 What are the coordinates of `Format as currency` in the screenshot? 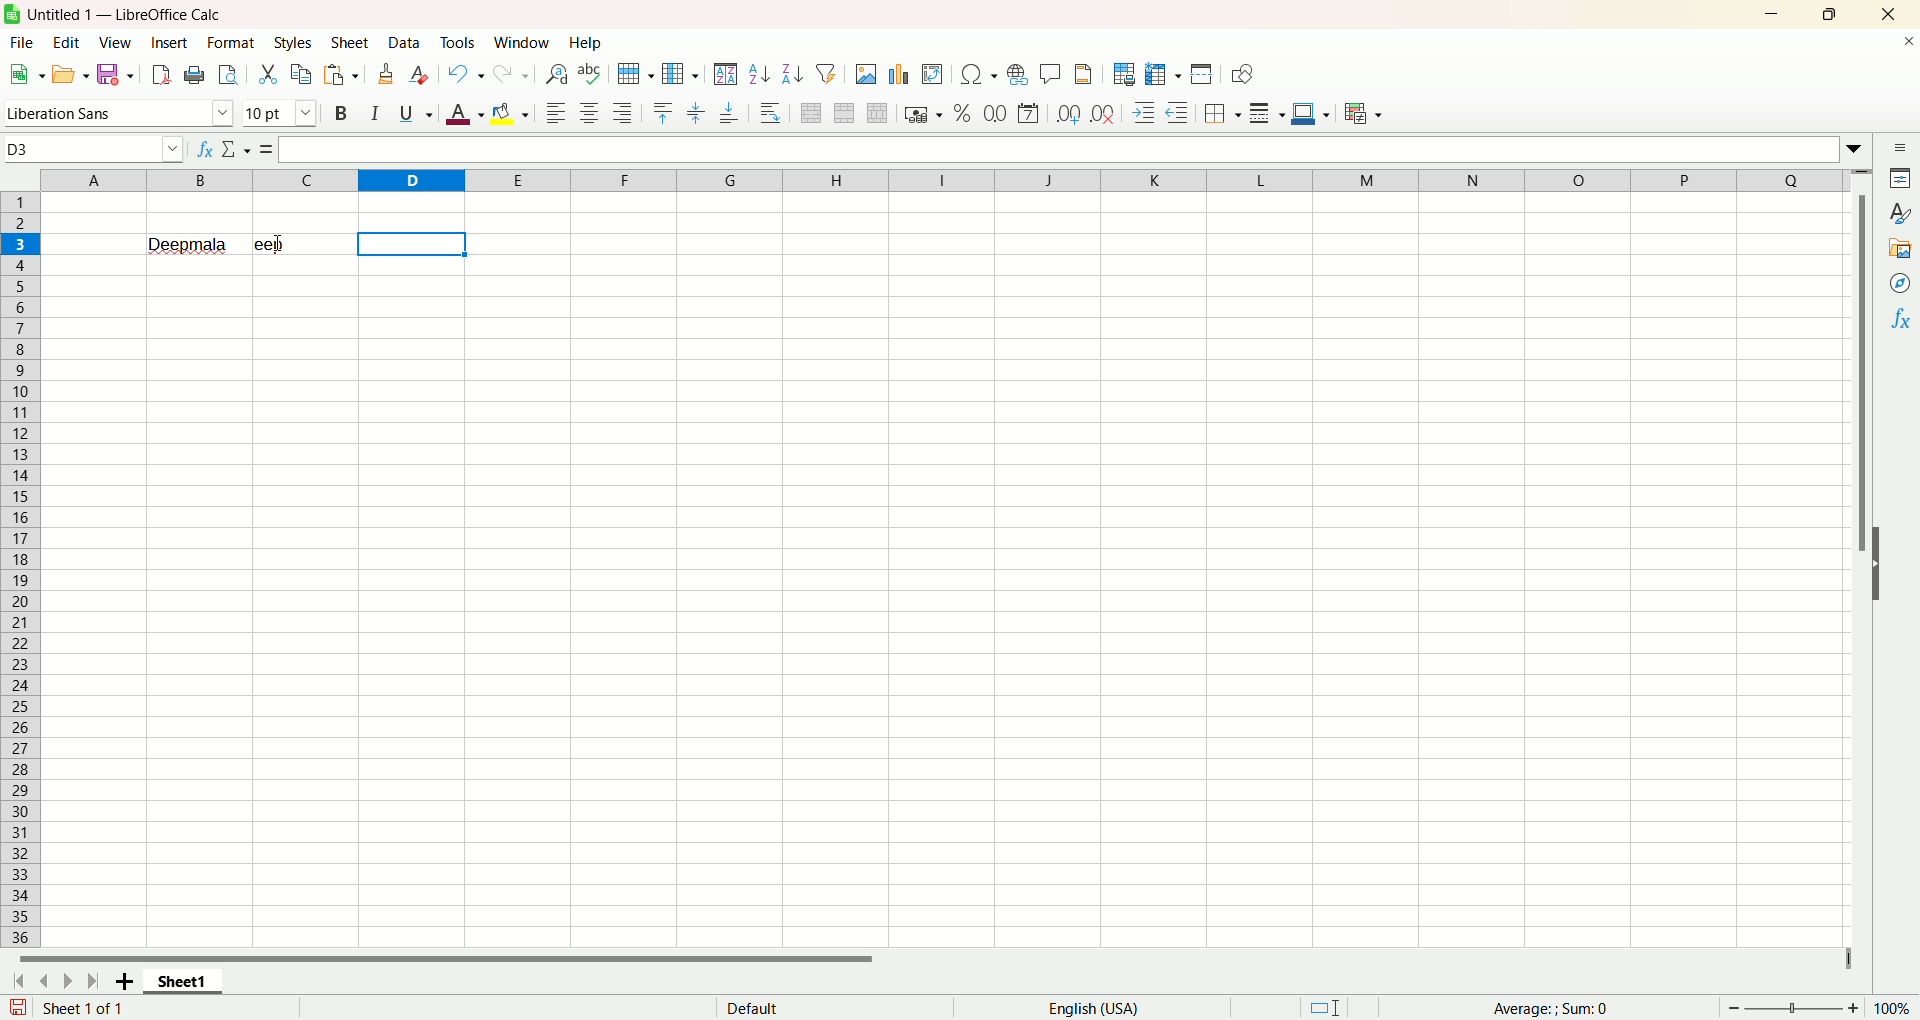 It's located at (923, 112).